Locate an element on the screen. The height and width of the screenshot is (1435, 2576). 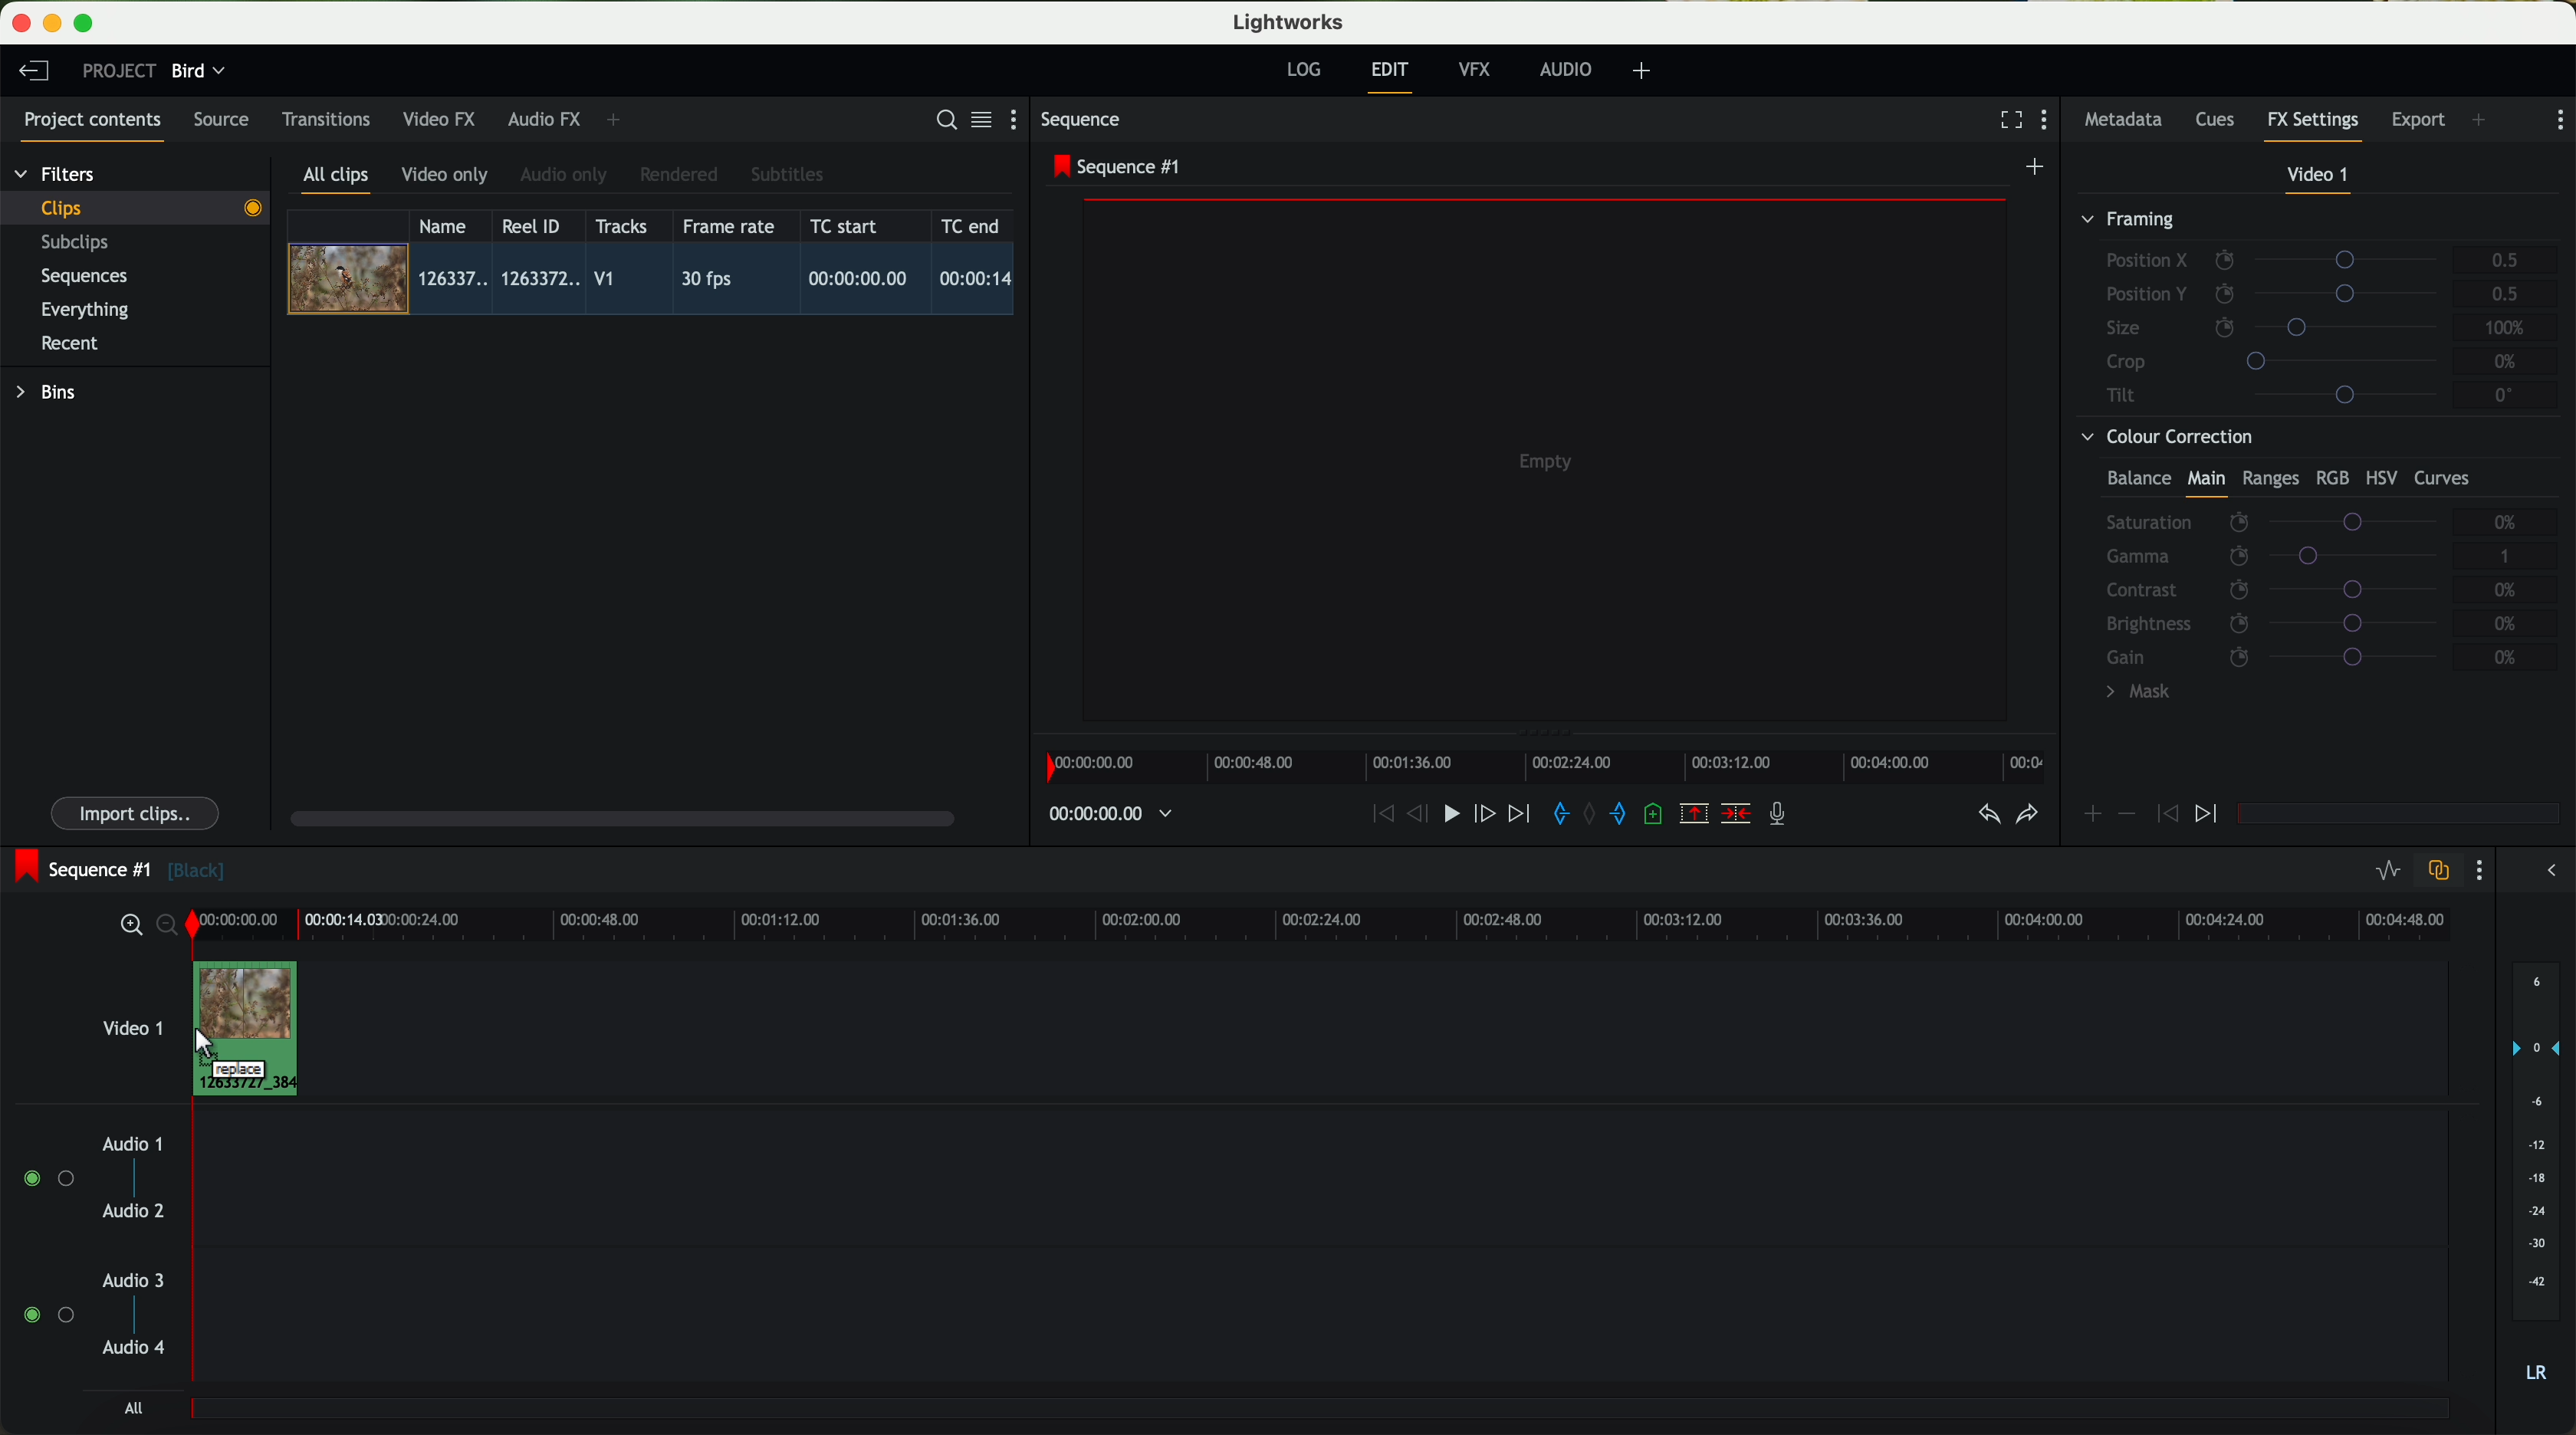
main is located at coordinates (2206, 482).